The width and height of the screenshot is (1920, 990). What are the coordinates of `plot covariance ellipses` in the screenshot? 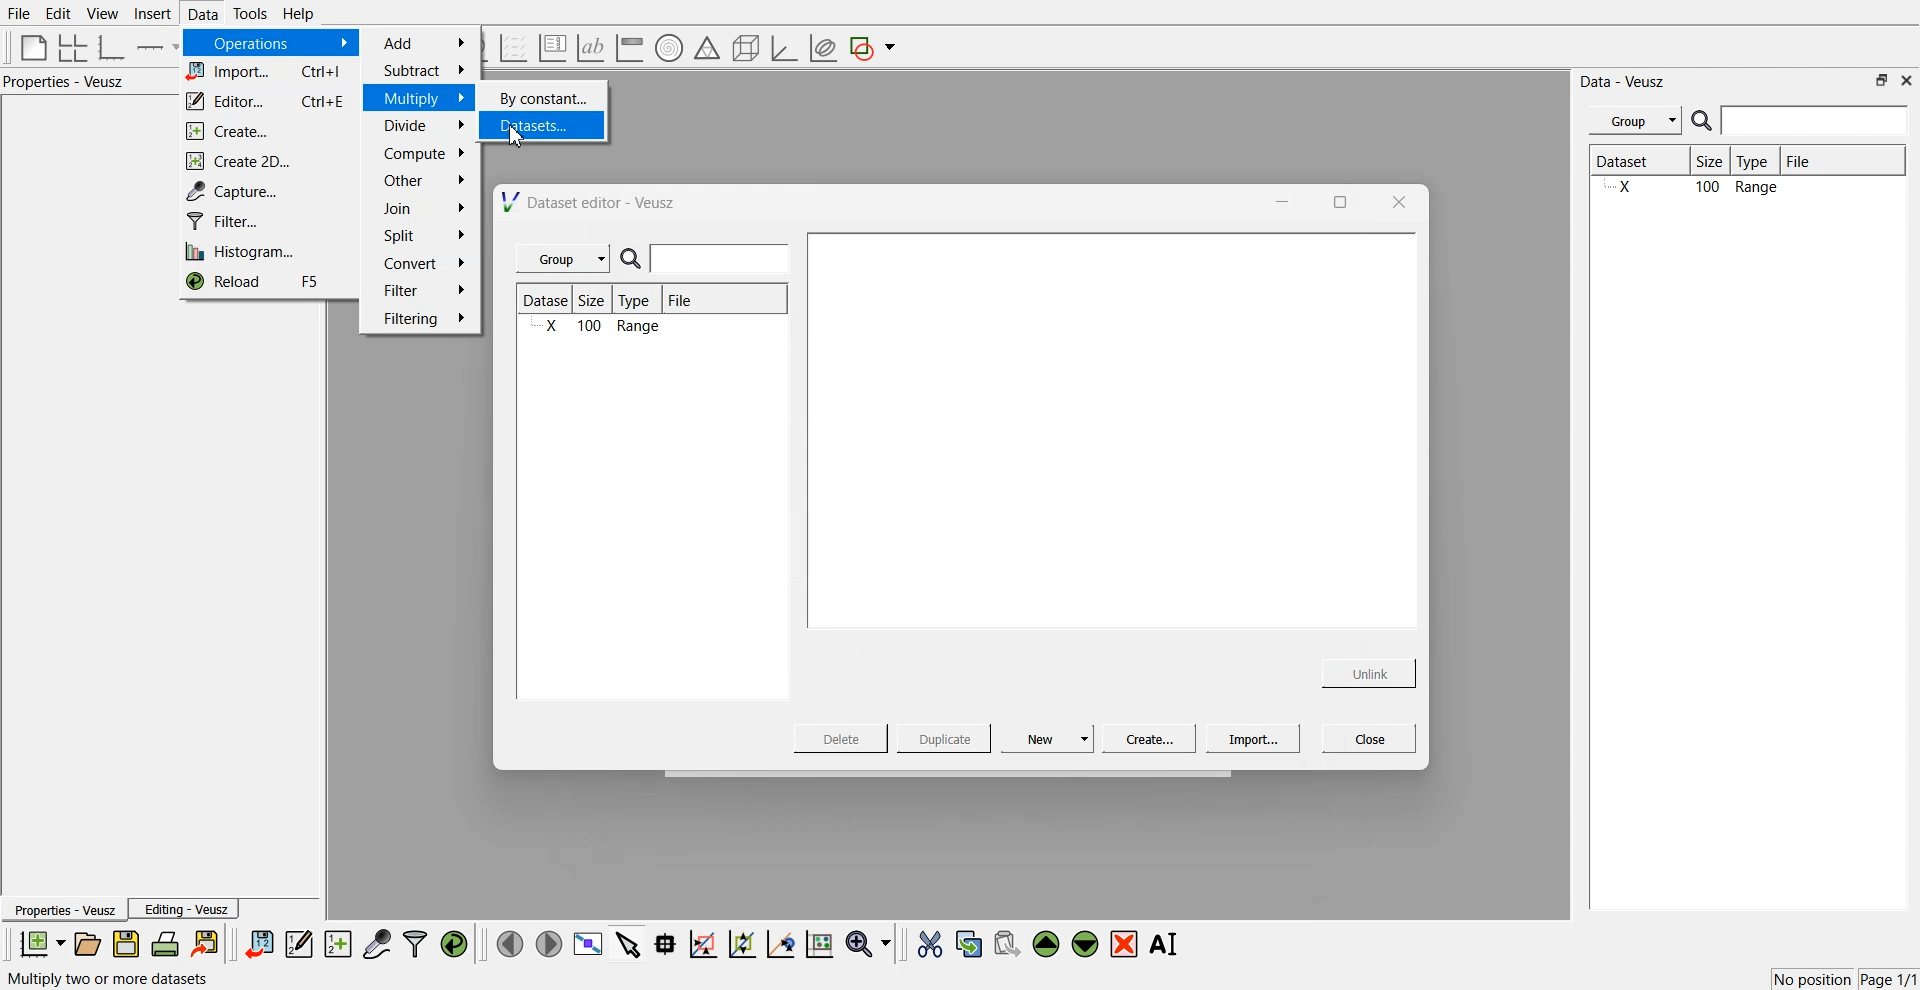 It's located at (822, 49).